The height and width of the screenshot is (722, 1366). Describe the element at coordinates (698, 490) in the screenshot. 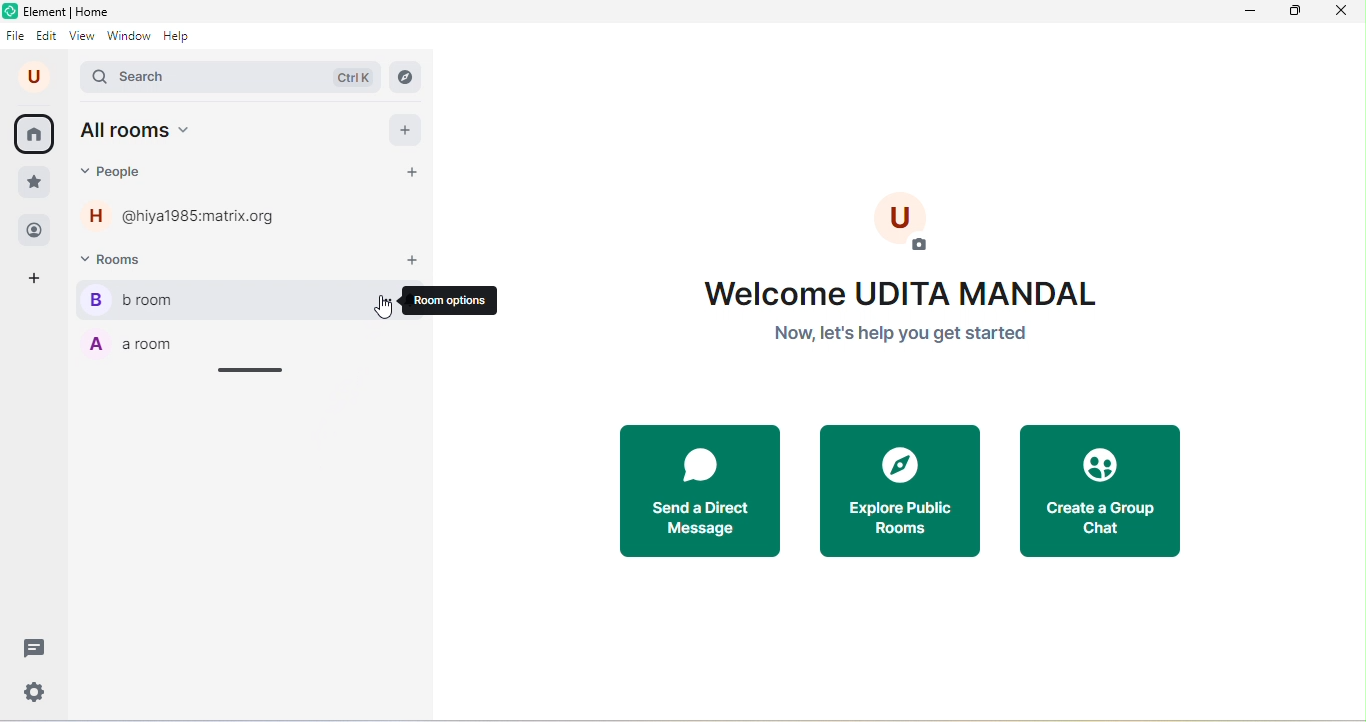

I see `send a direct message` at that location.